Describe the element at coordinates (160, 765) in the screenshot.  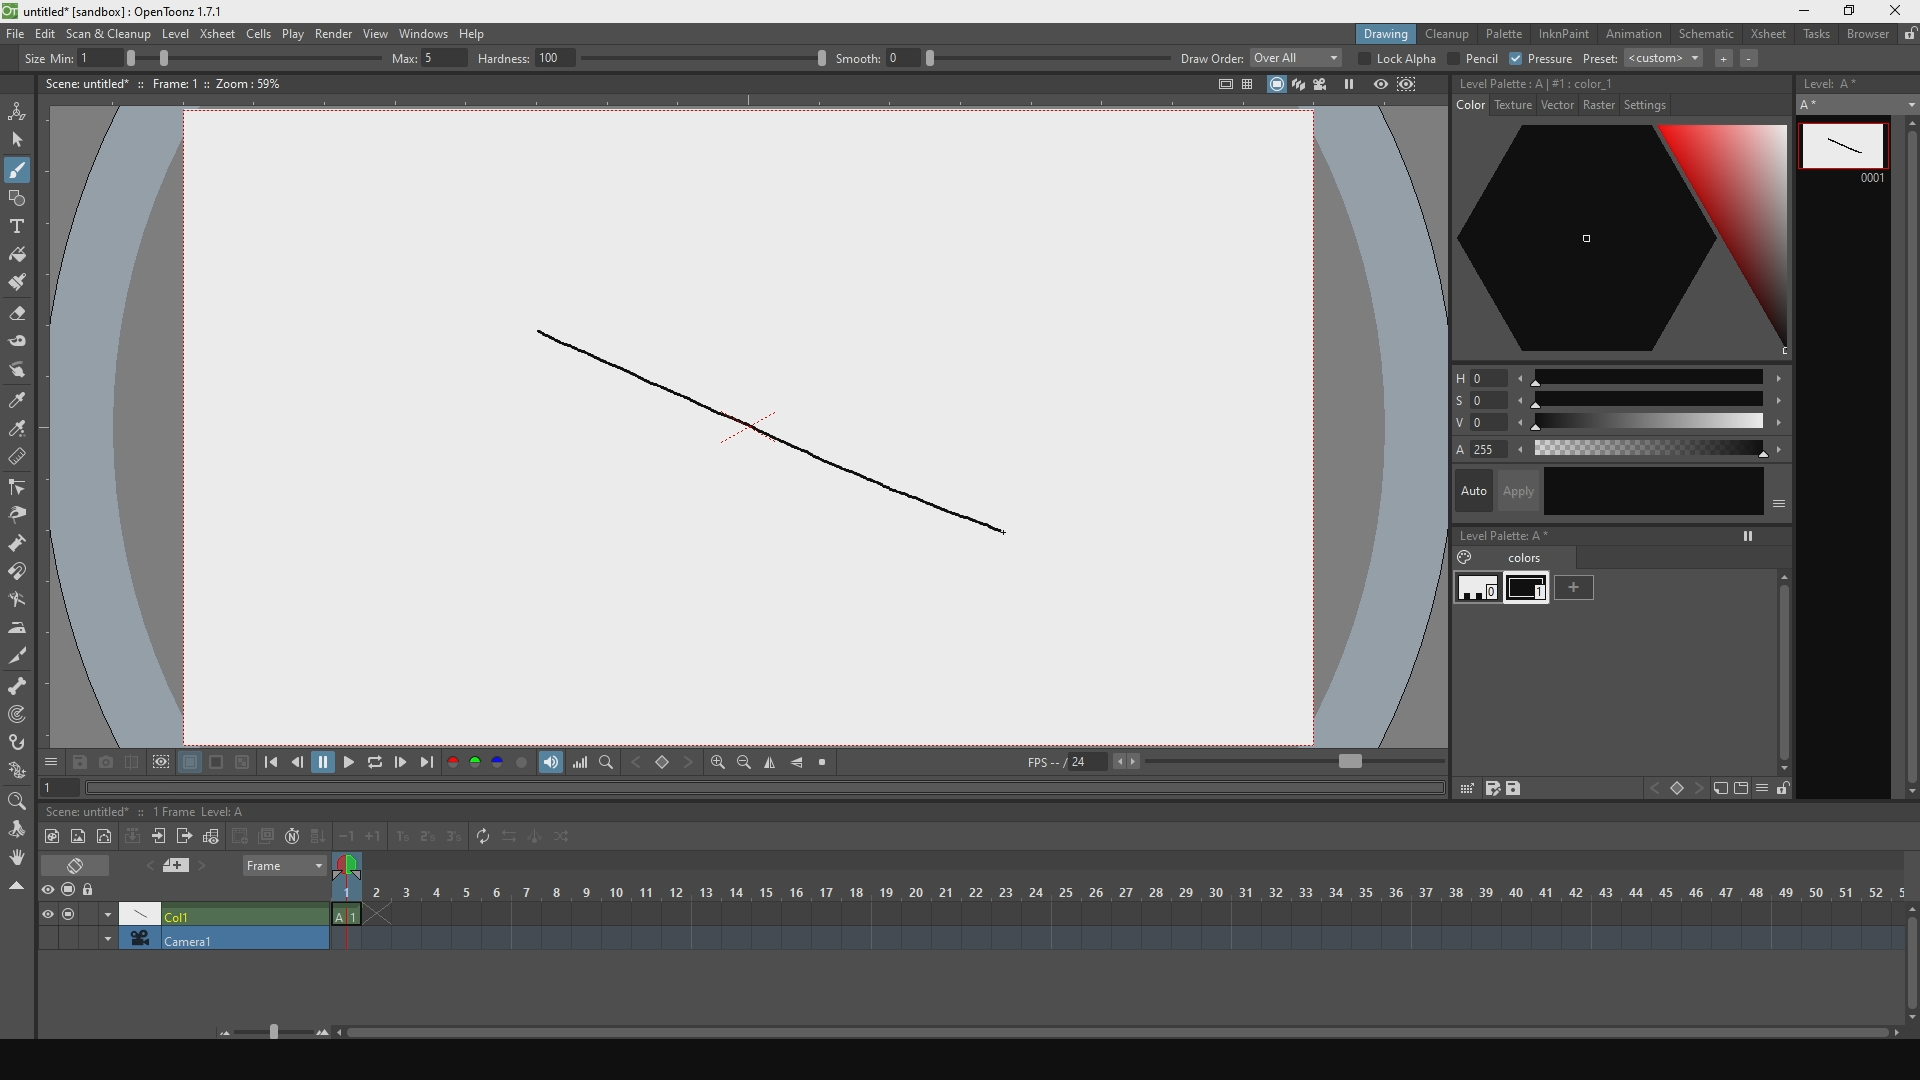
I see `define region` at that location.